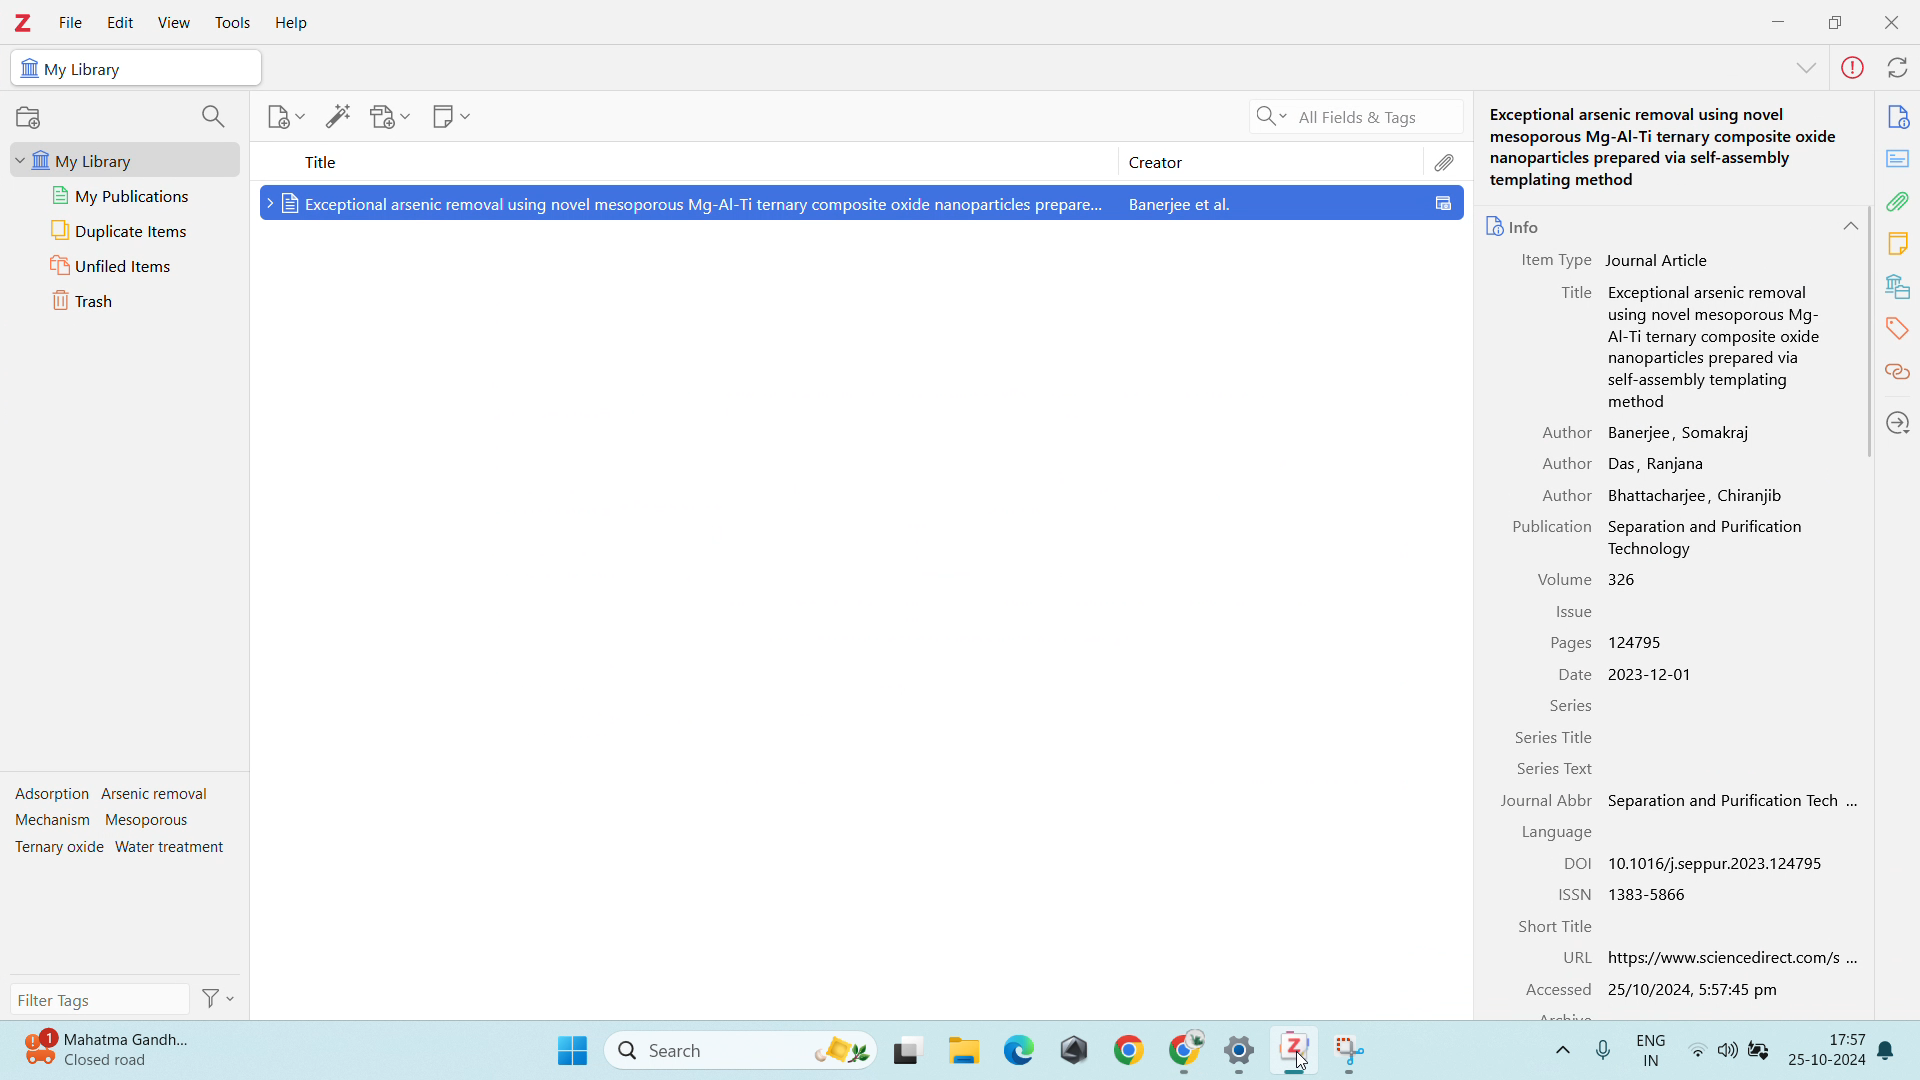 The image size is (1920, 1080). I want to click on selected library, so click(136, 67).